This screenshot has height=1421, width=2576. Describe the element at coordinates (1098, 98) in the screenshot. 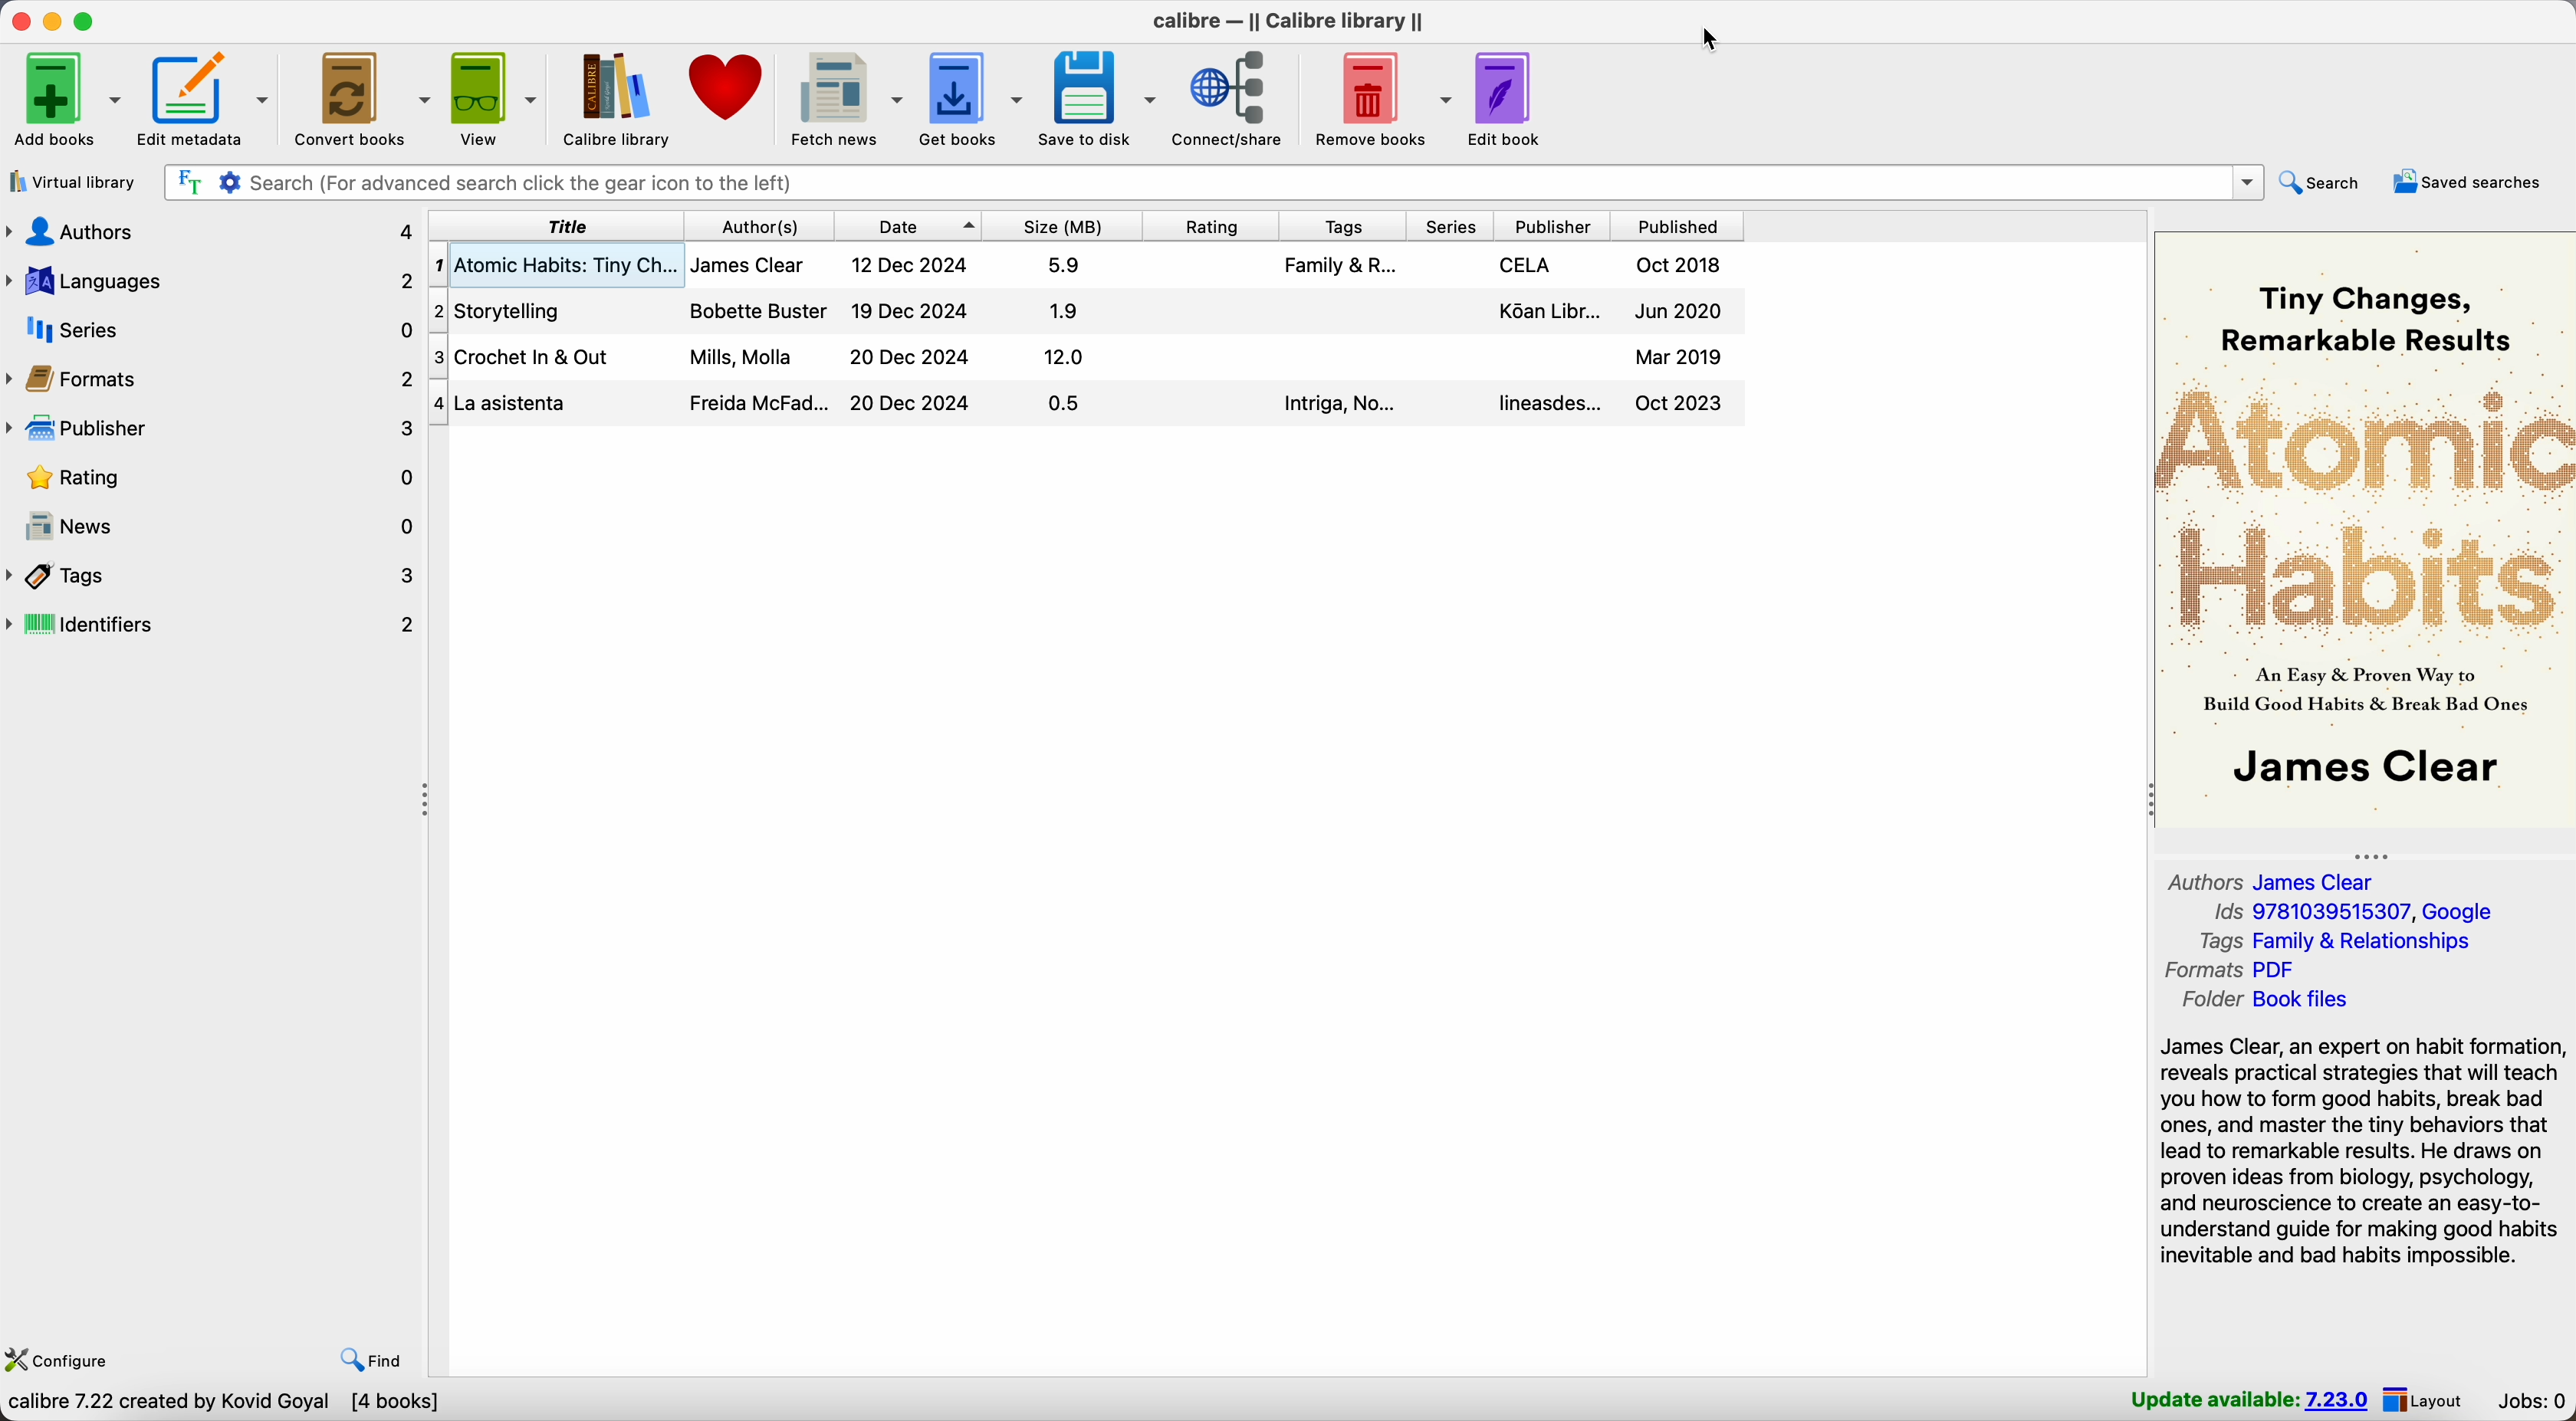

I see `save to disk` at that location.